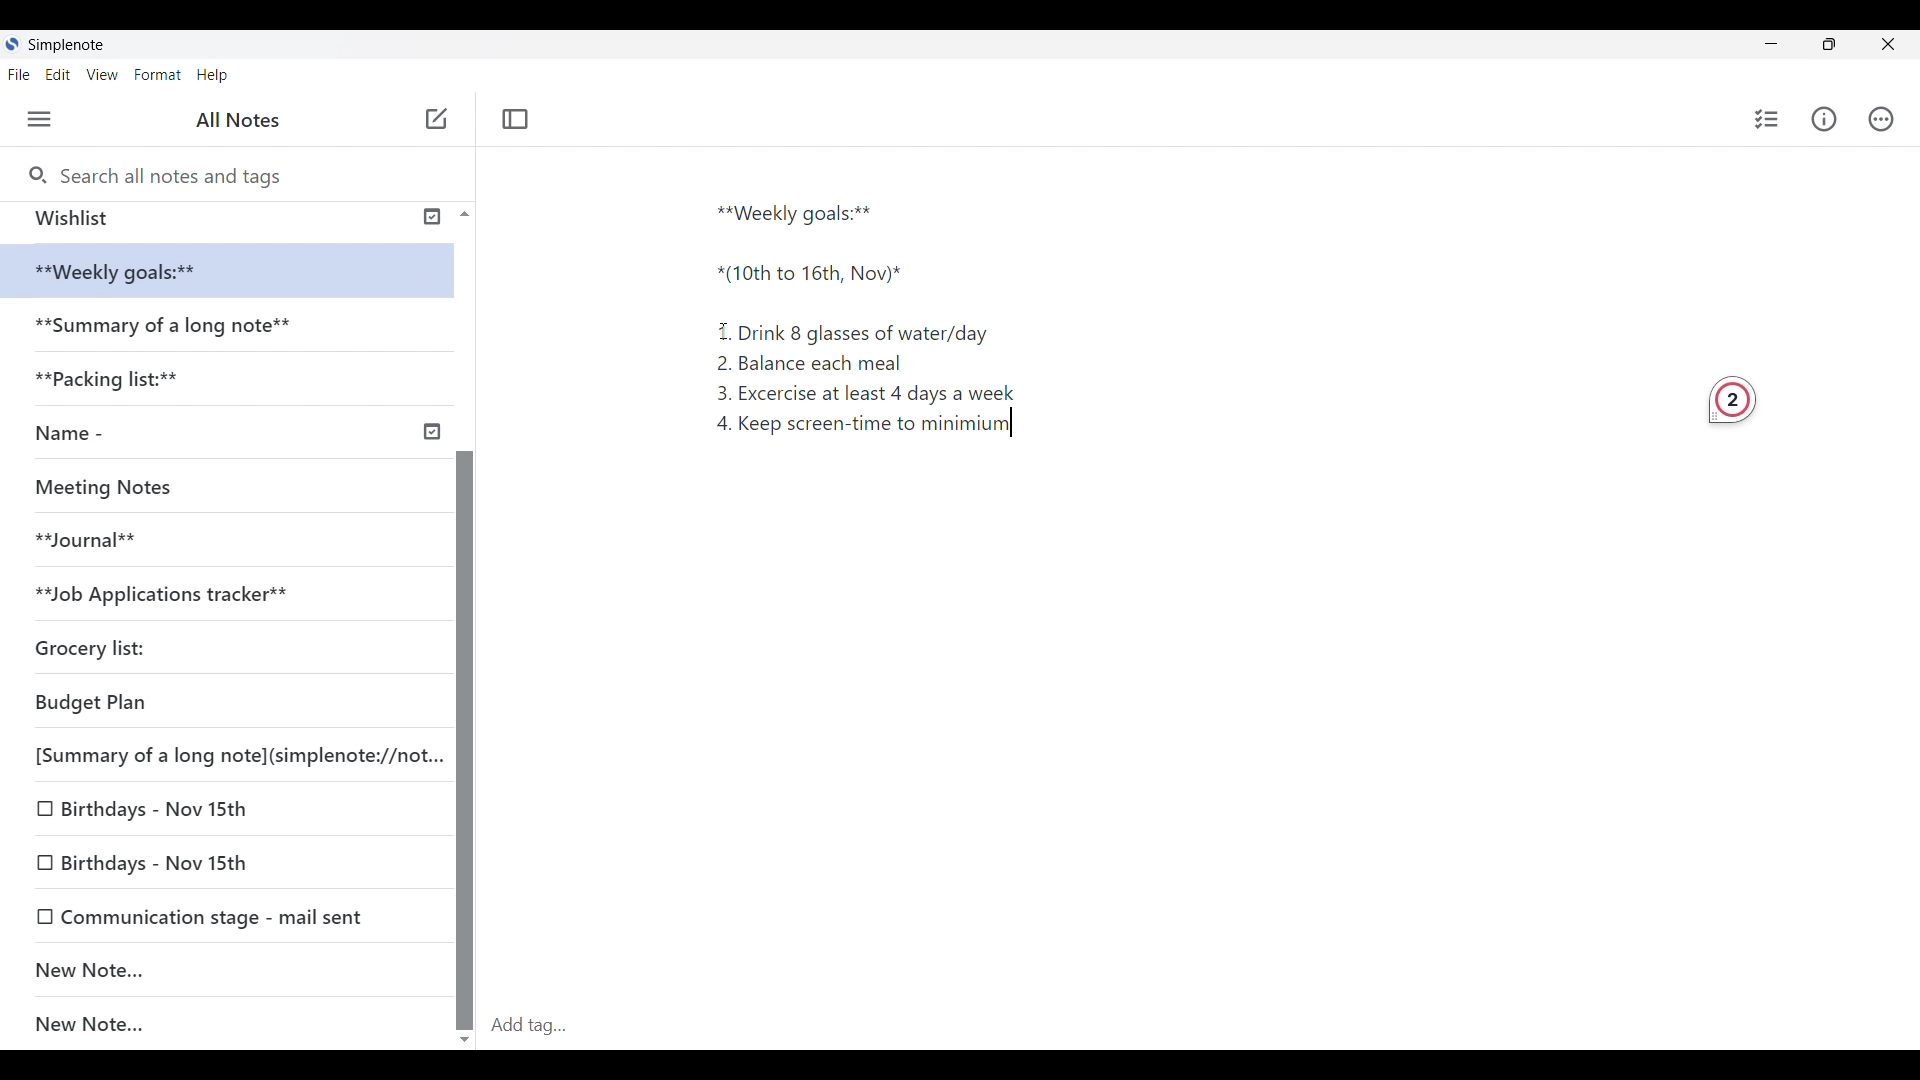 The image size is (1920, 1080). What do you see at coordinates (227, 916) in the screenshot?
I see `Communication stage - mail sent` at bounding box center [227, 916].